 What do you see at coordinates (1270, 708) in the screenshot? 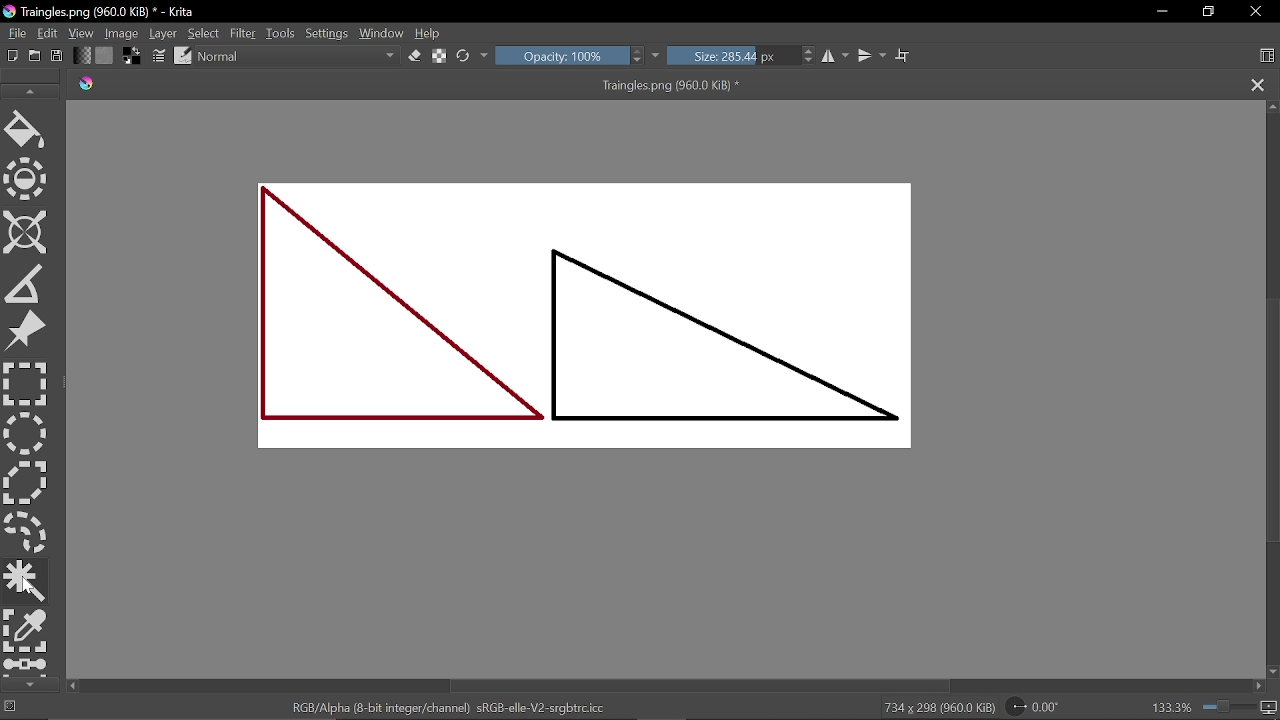
I see `Zoom` at bounding box center [1270, 708].